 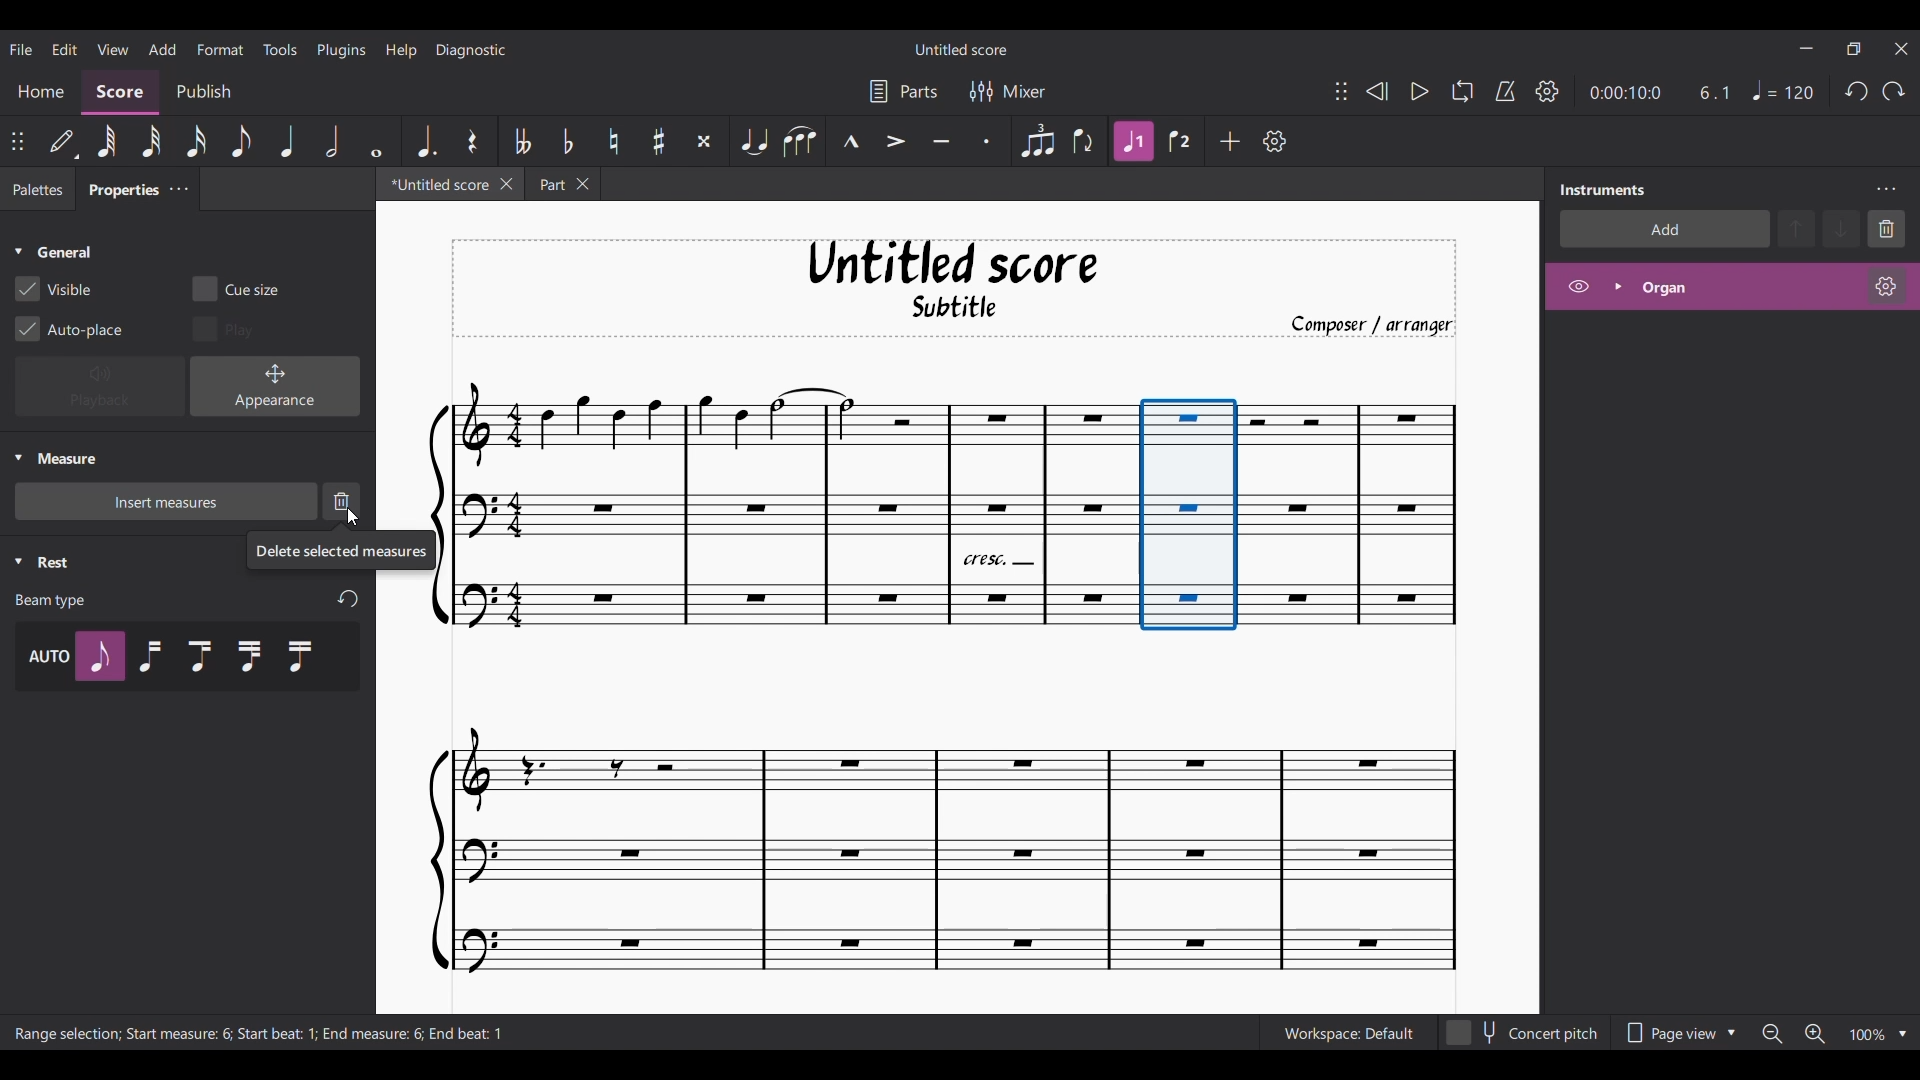 What do you see at coordinates (348, 600) in the screenshot?
I see `Undo changes made` at bounding box center [348, 600].